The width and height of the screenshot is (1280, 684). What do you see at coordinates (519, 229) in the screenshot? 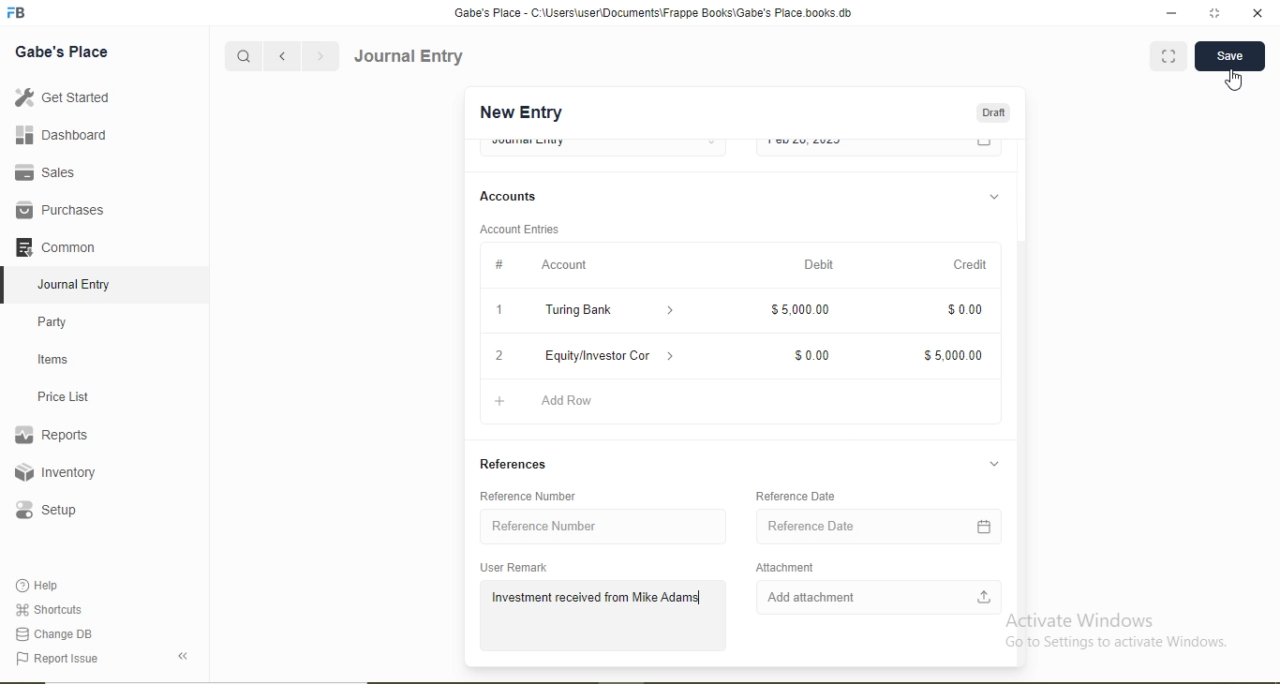
I see `Account Entries` at bounding box center [519, 229].